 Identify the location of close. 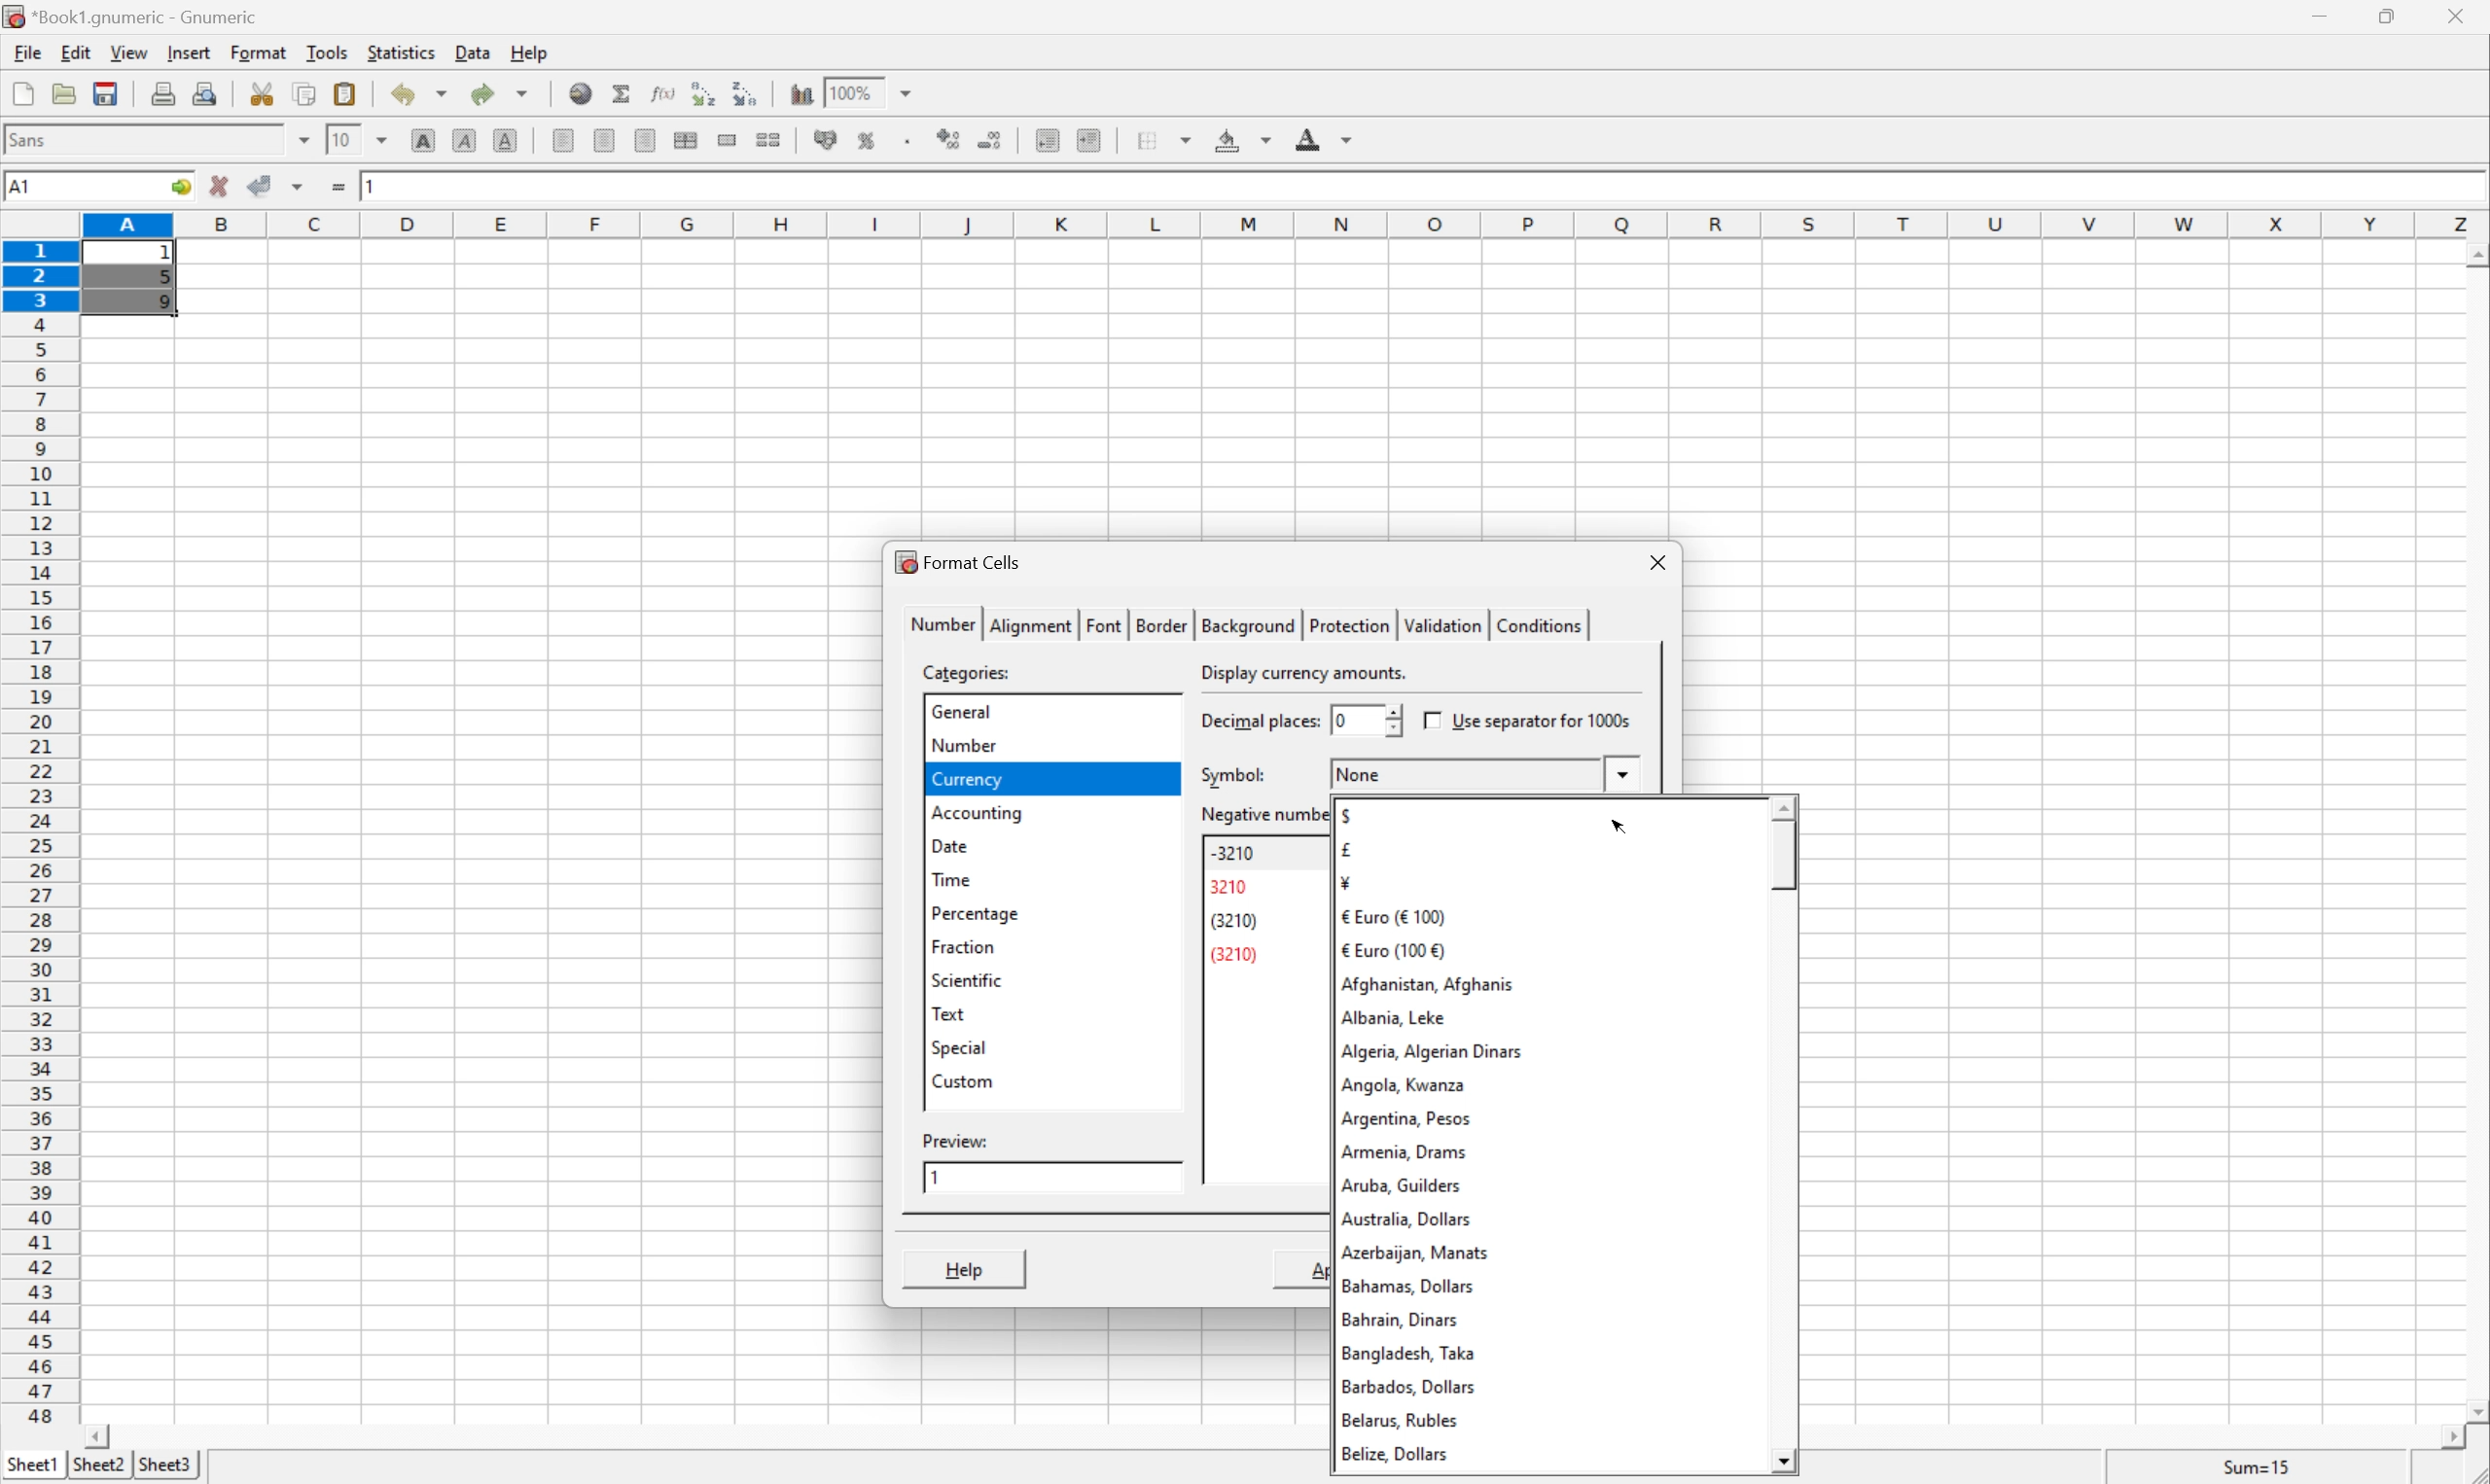
(2467, 16).